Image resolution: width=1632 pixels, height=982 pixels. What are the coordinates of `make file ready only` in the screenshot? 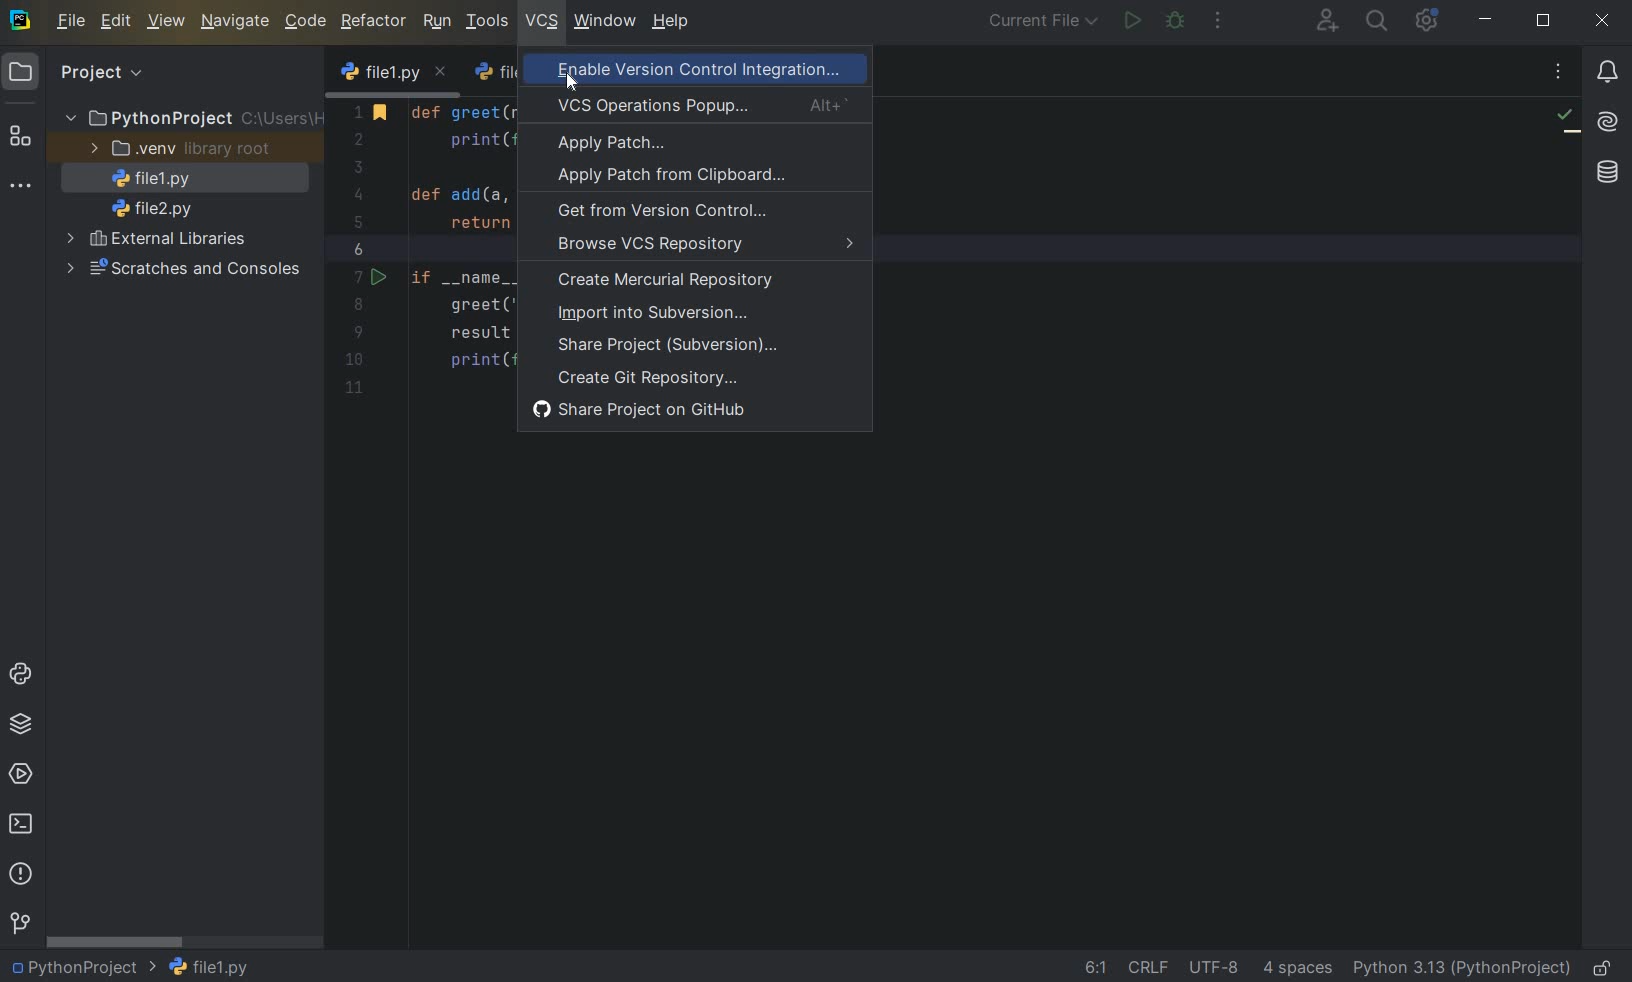 It's located at (1599, 967).